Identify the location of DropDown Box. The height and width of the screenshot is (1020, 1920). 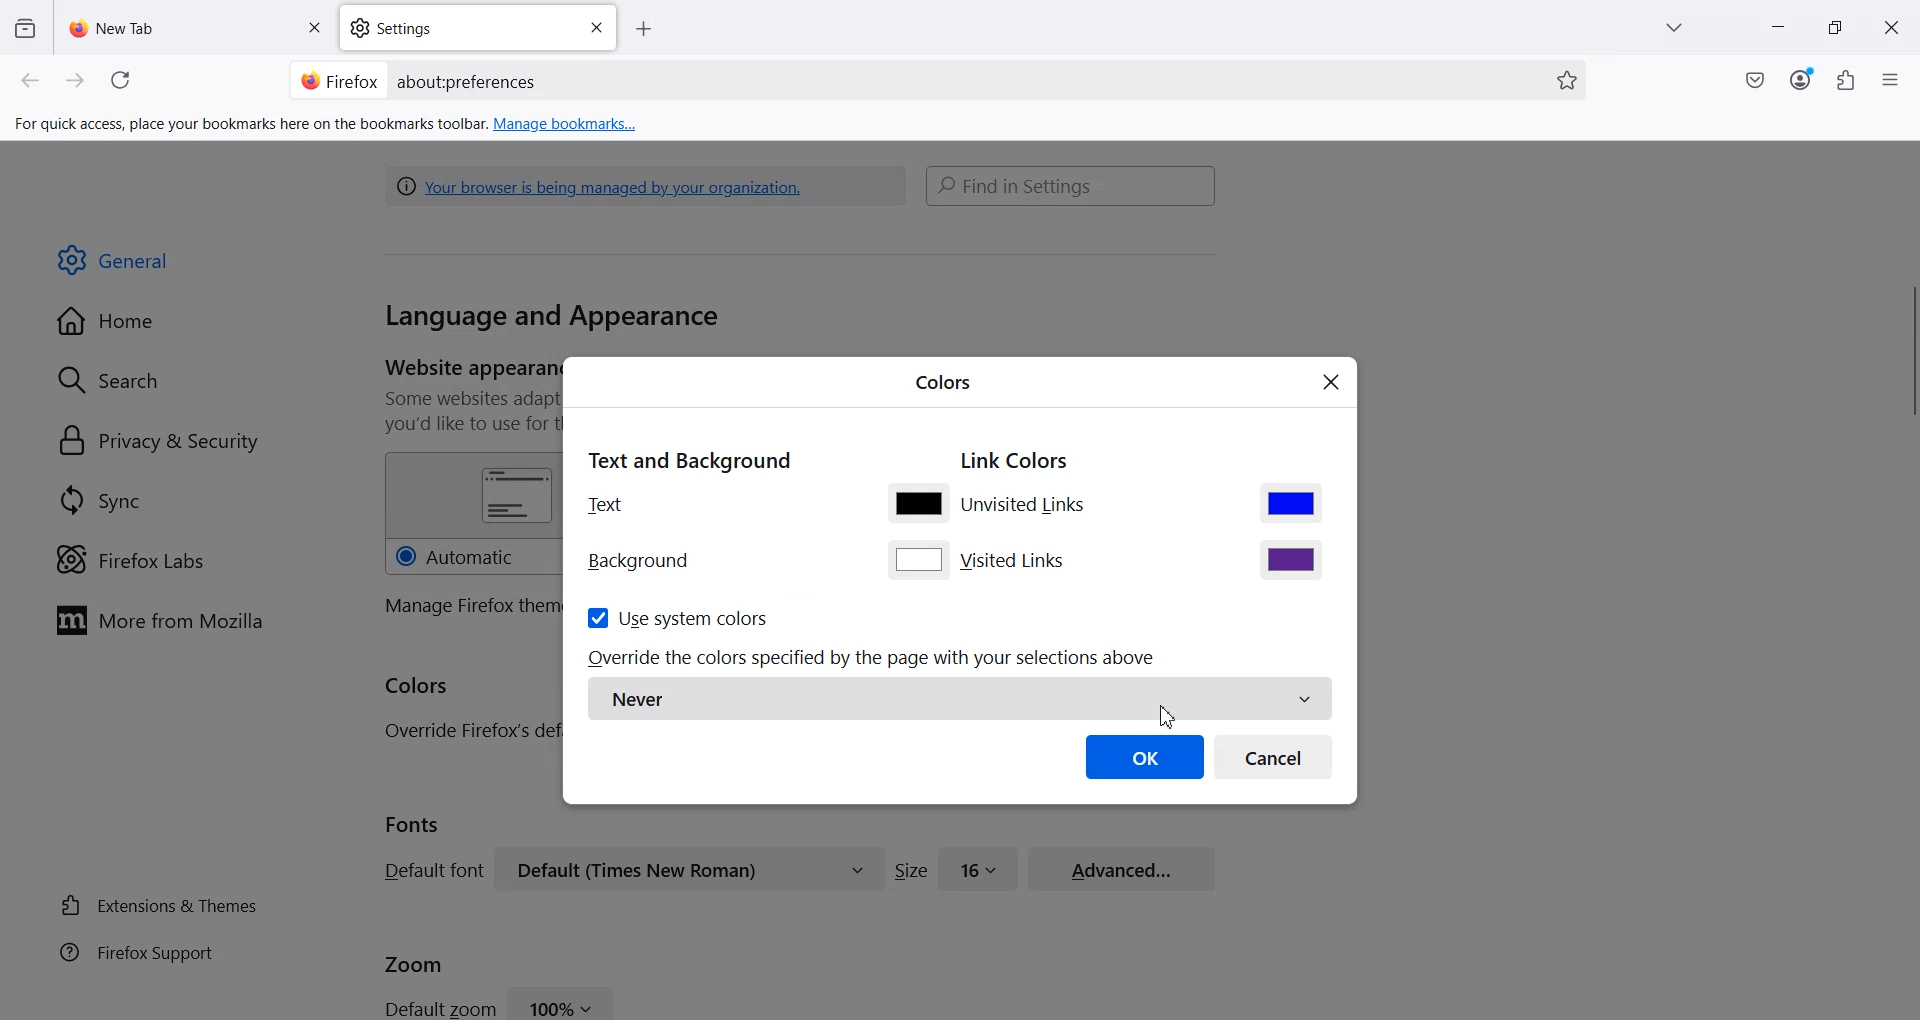
(1679, 28).